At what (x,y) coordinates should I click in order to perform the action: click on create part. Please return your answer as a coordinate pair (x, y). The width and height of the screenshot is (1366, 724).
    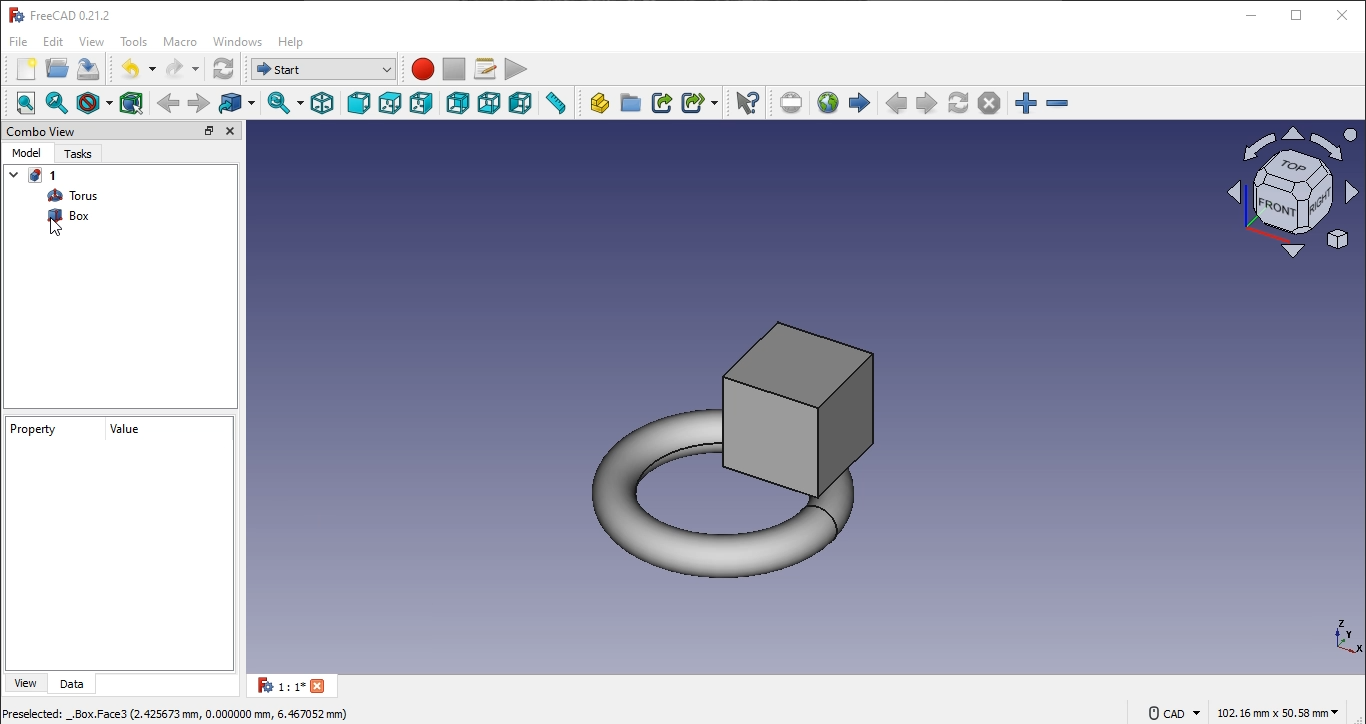
    Looking at the image, I should click on (598, 104).